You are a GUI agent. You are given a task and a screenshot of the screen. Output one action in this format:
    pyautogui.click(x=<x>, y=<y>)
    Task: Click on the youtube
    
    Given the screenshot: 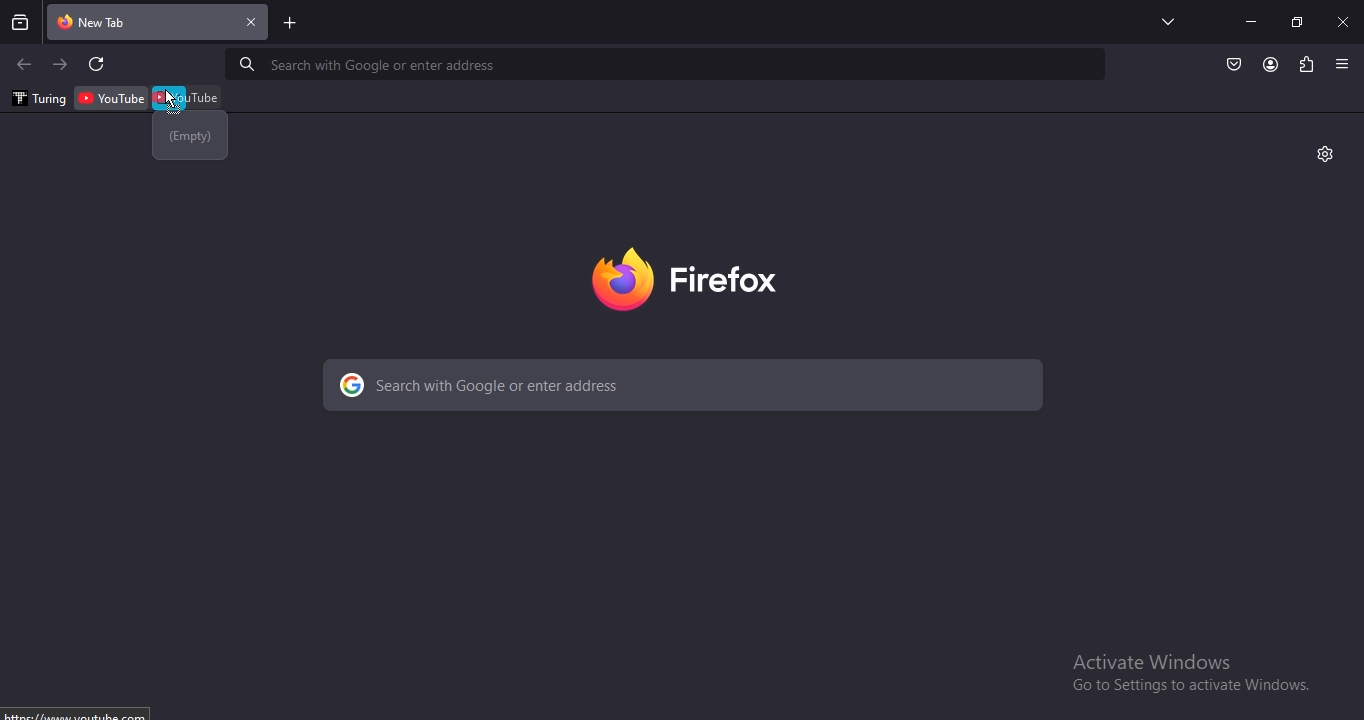 What is the action you would take?
    pyautogui.click(x=189, y=96)
    